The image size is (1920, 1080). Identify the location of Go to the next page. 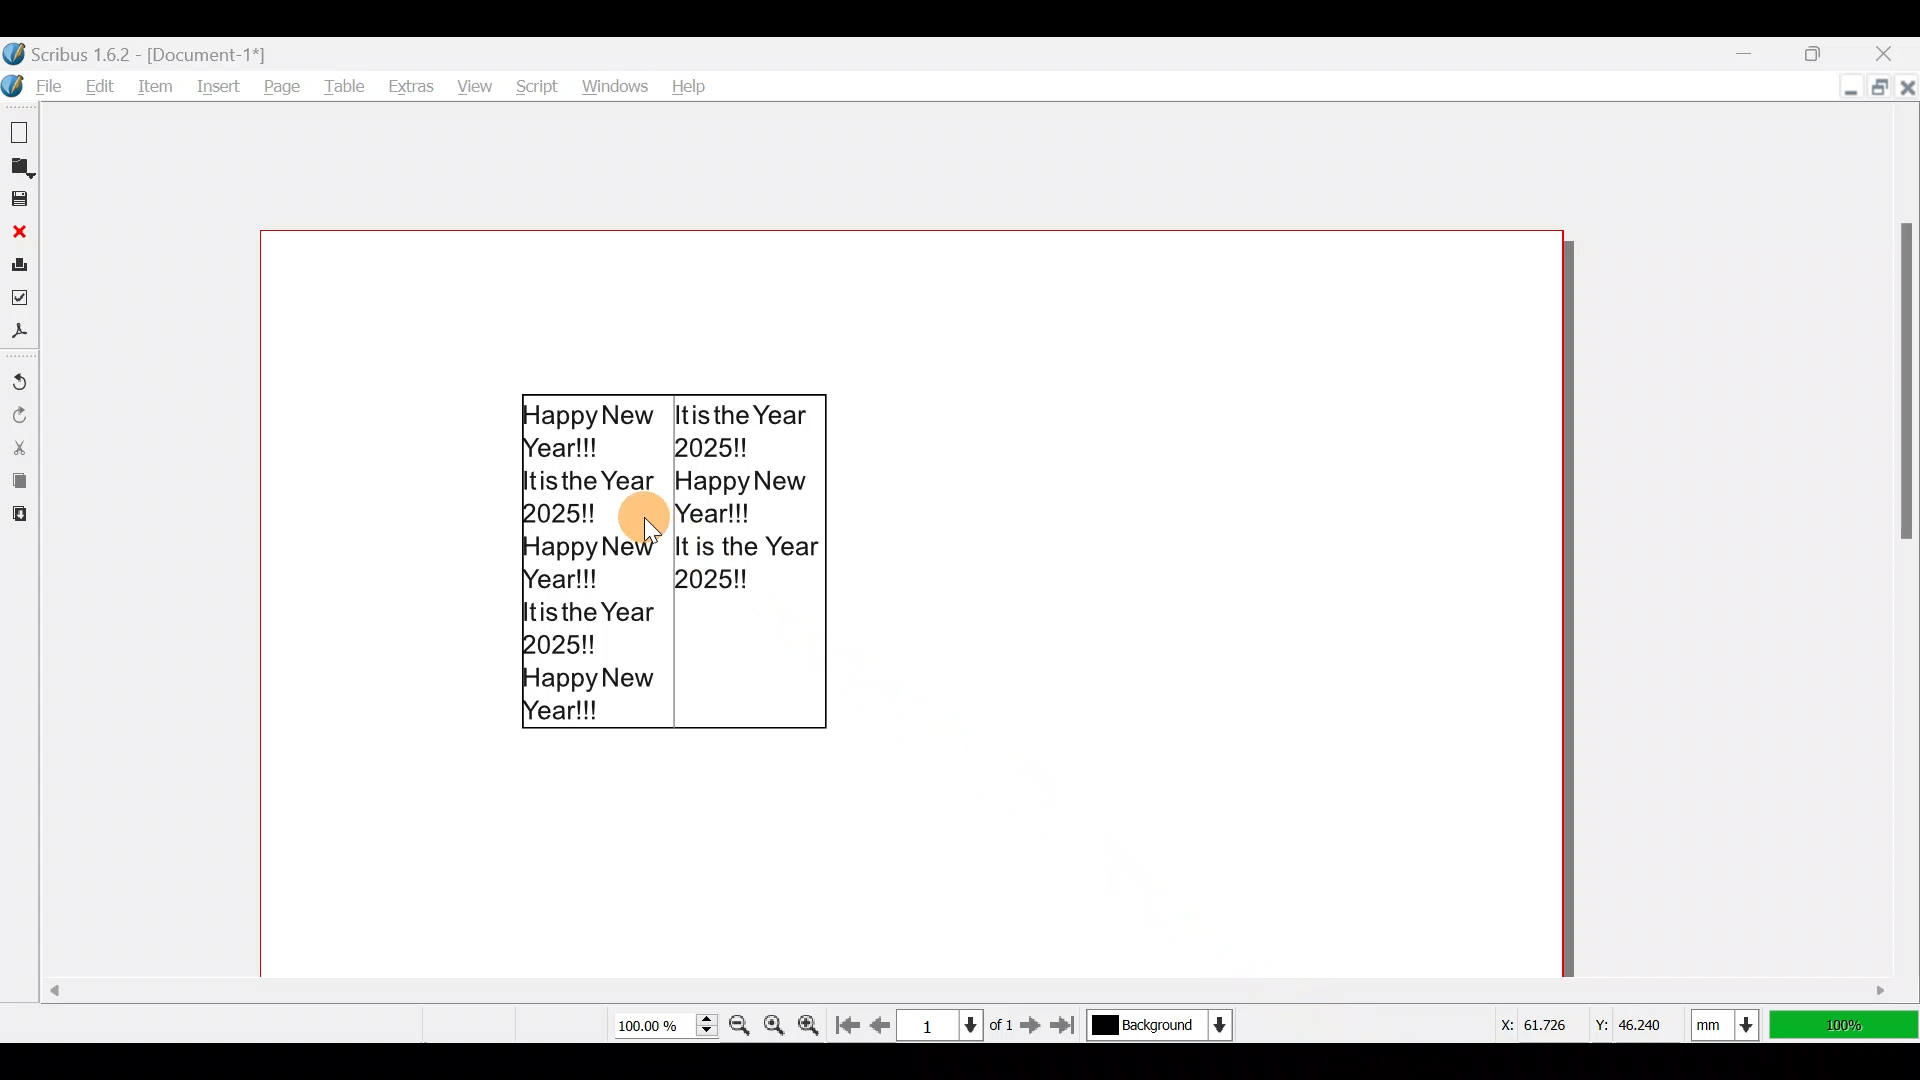
(1031, 1024).